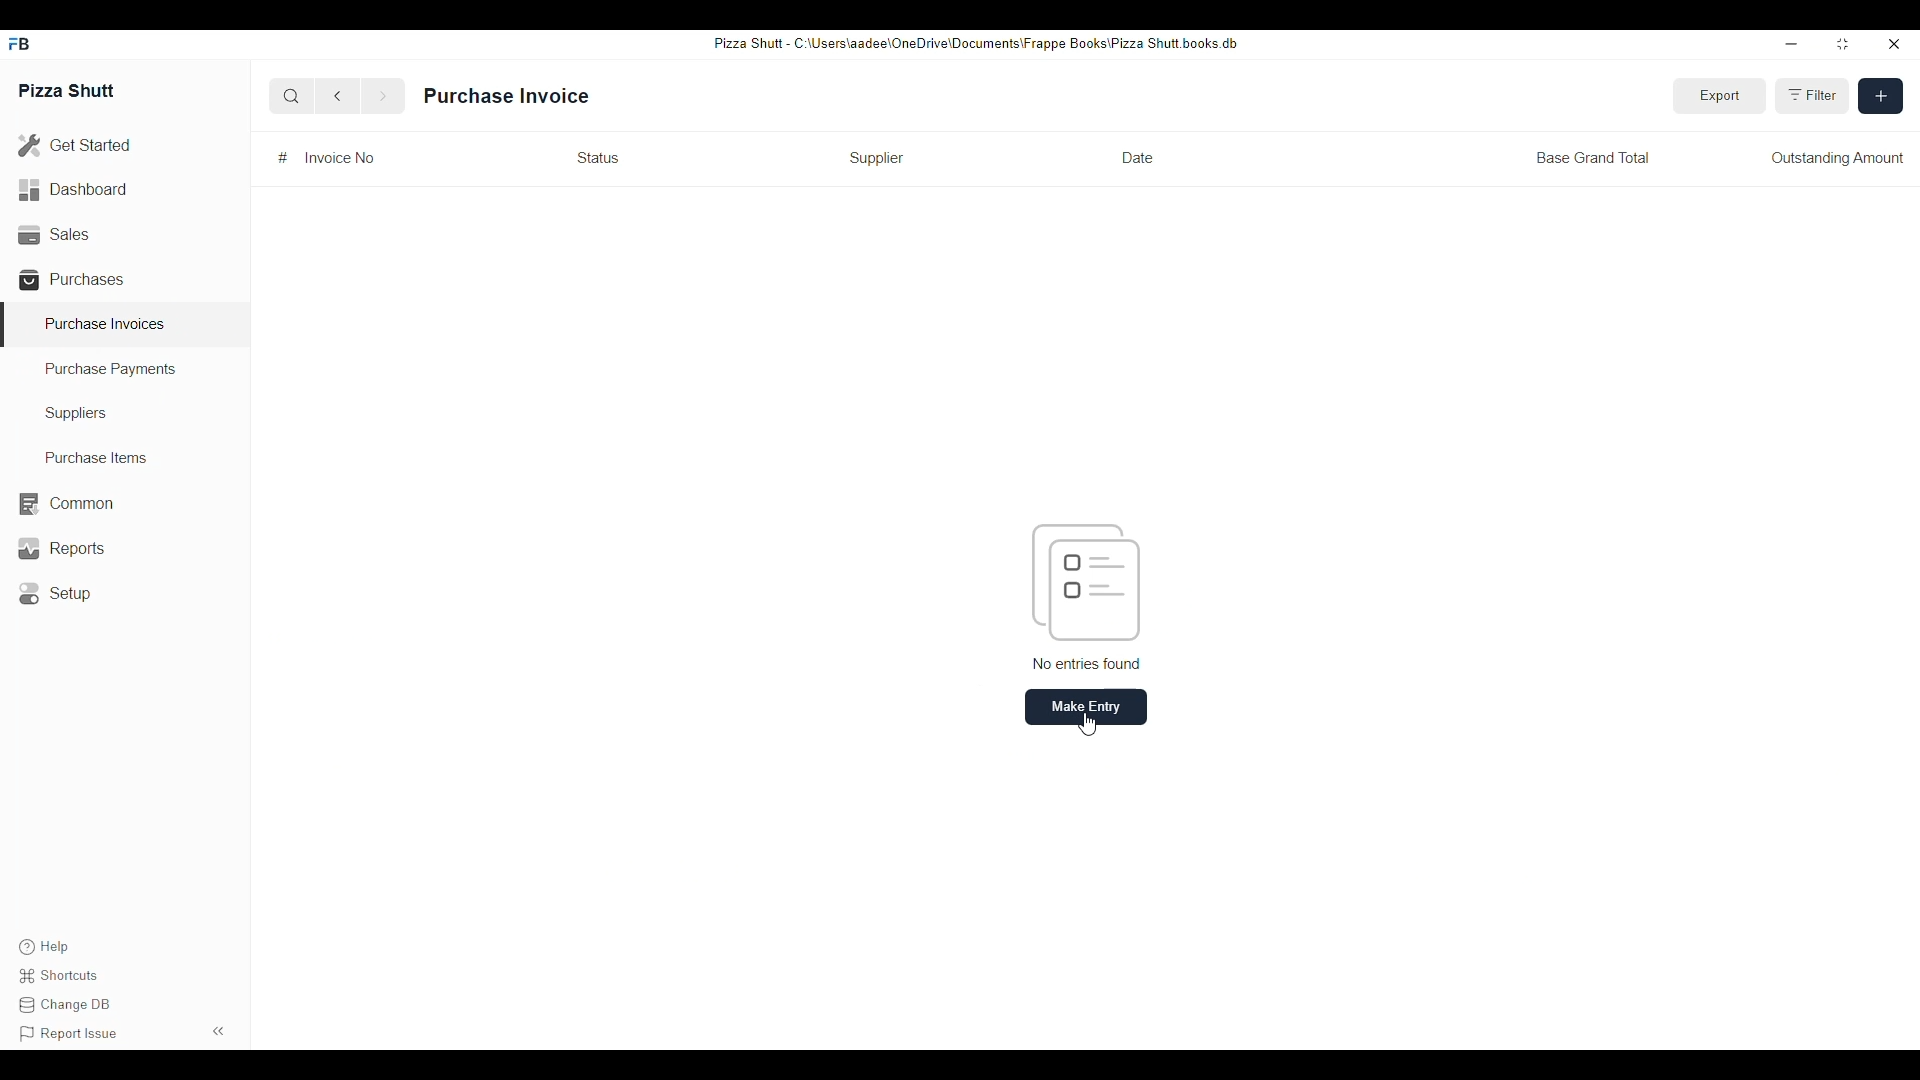 Image resolution: width=1920 pixels, height=1080 pixels. I want to click on Date, so click(1137, 159).